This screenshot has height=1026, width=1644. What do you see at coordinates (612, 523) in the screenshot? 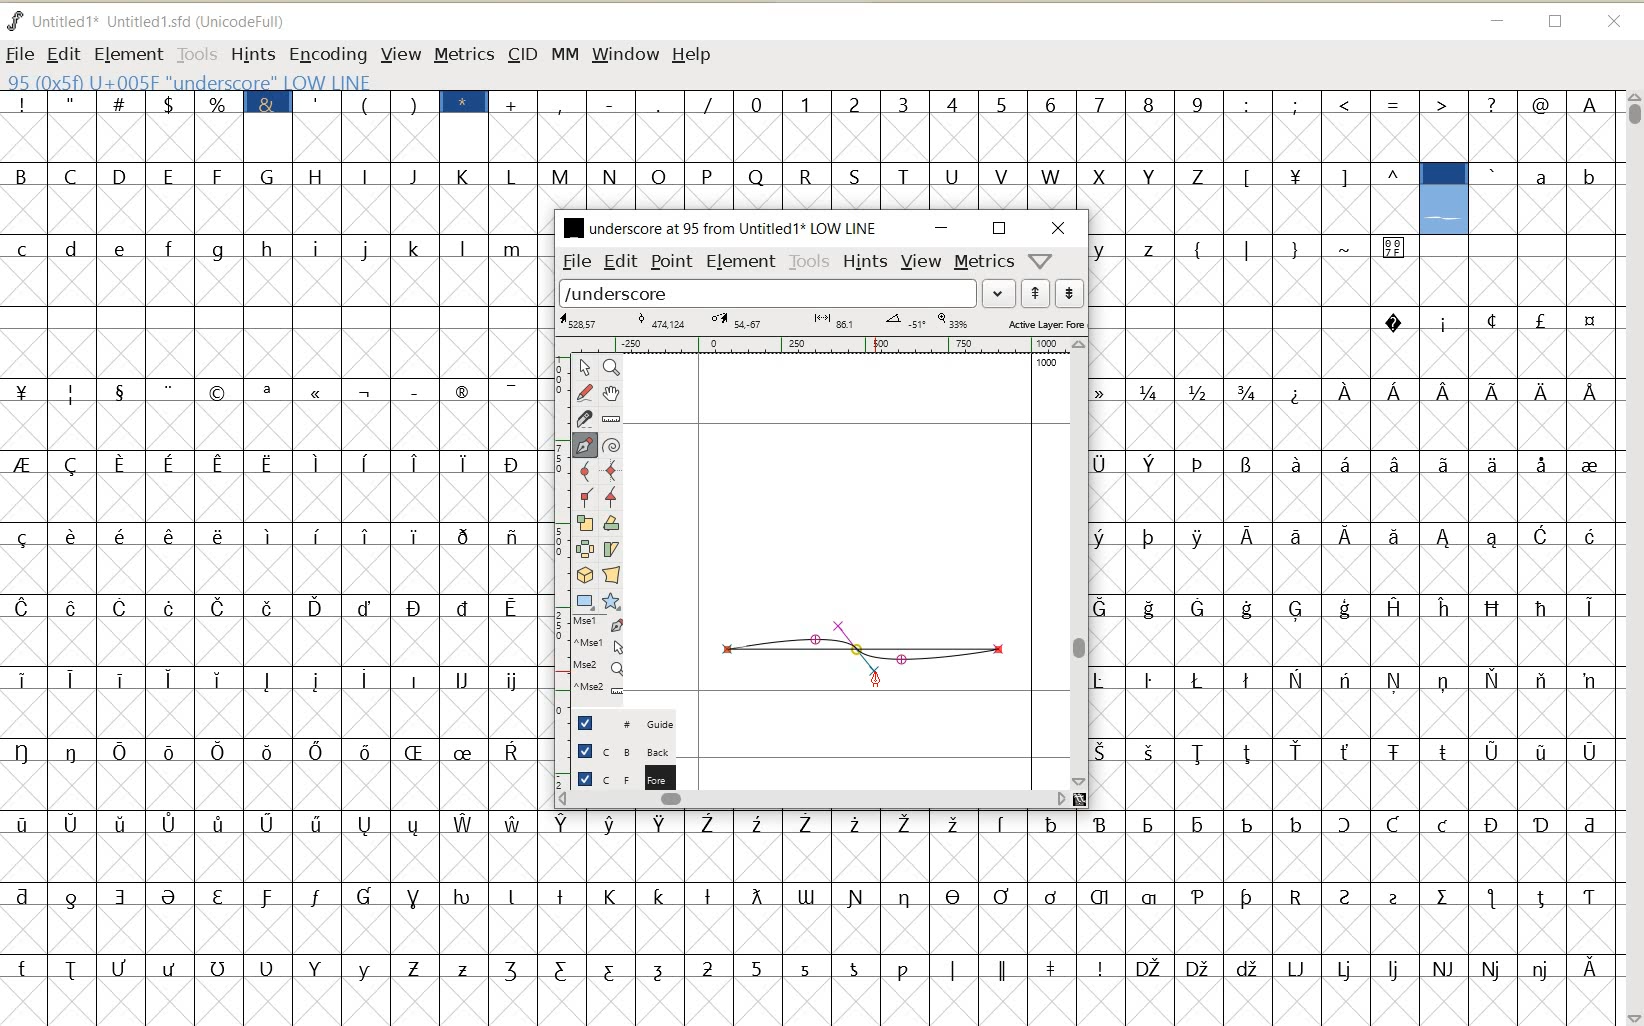
I see `Rotate the selection` at bounding box center [612, 523].